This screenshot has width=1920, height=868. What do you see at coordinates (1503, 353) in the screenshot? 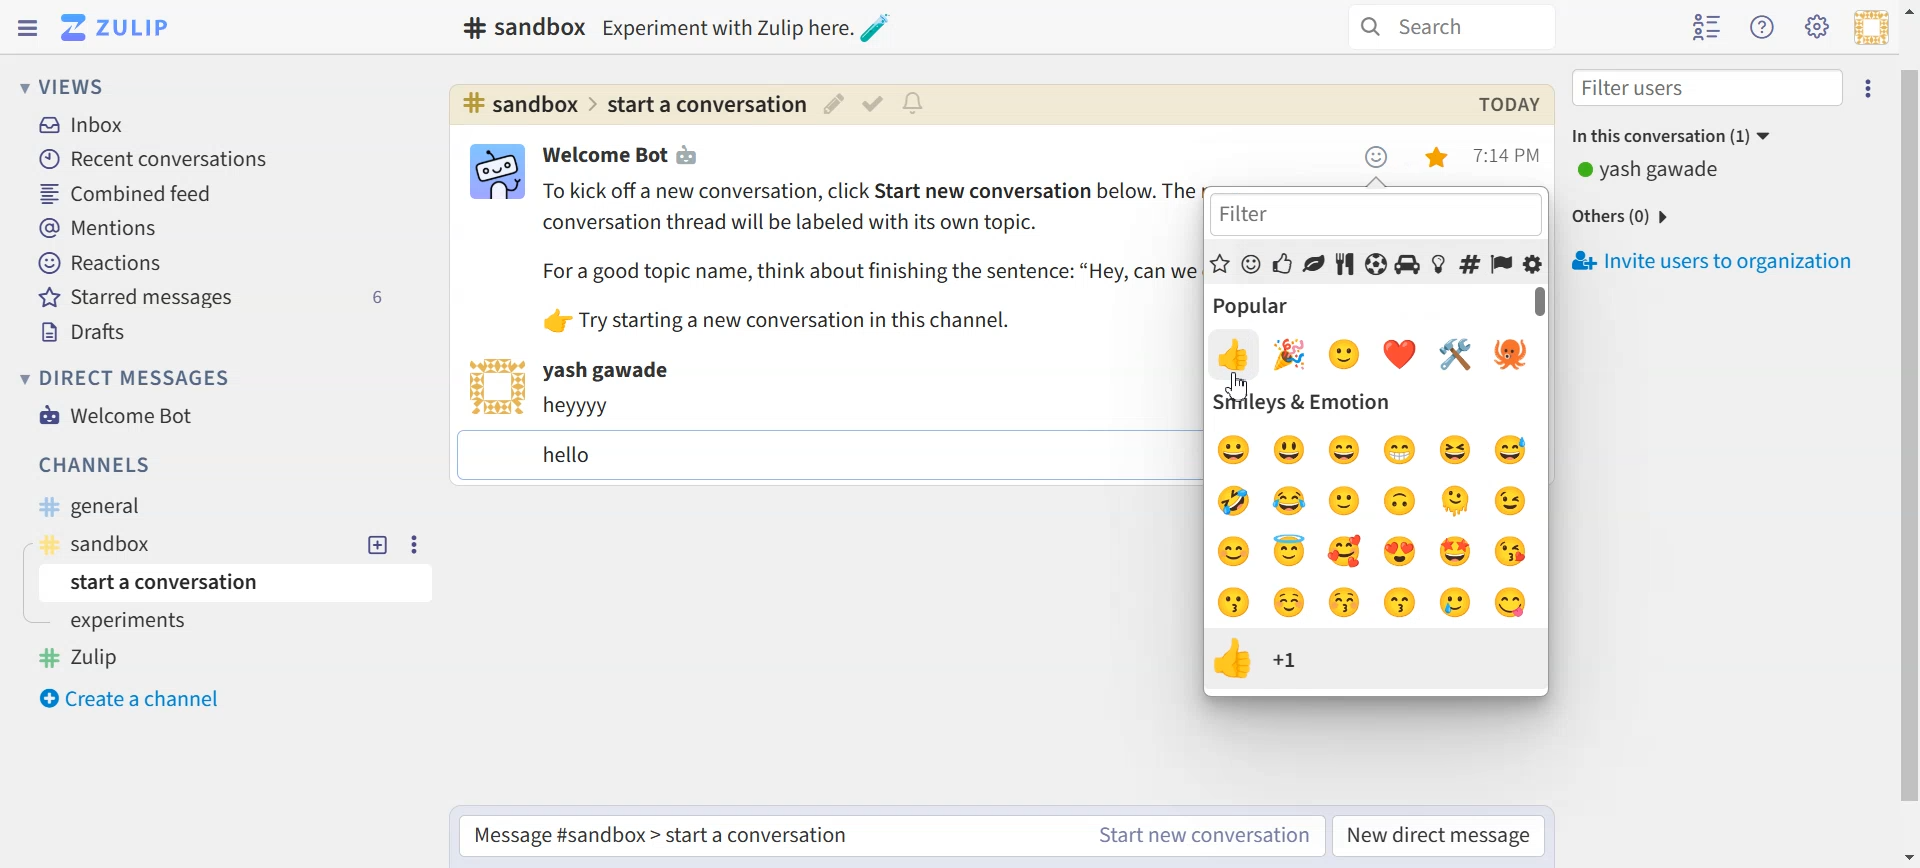
I see `Emoji` at bounding box center [1503, 353].